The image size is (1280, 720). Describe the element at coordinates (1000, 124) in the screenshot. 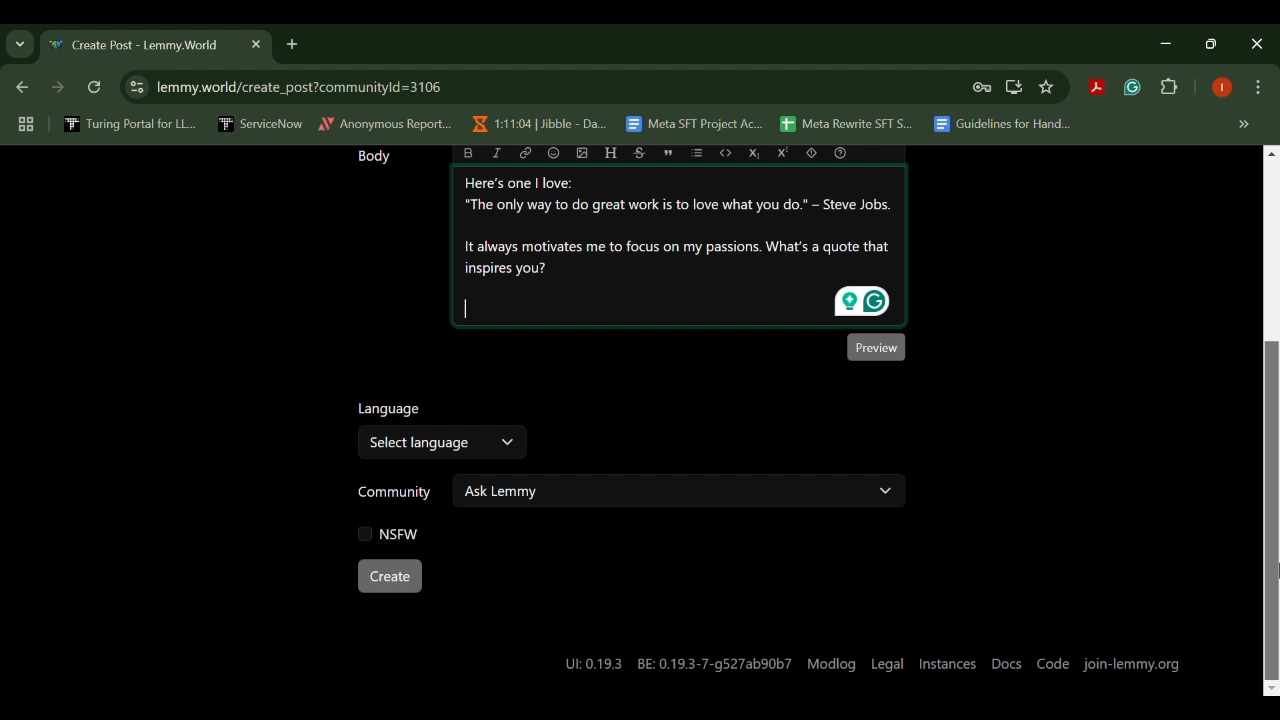

I see `Guidelines for Hand...` at that location.